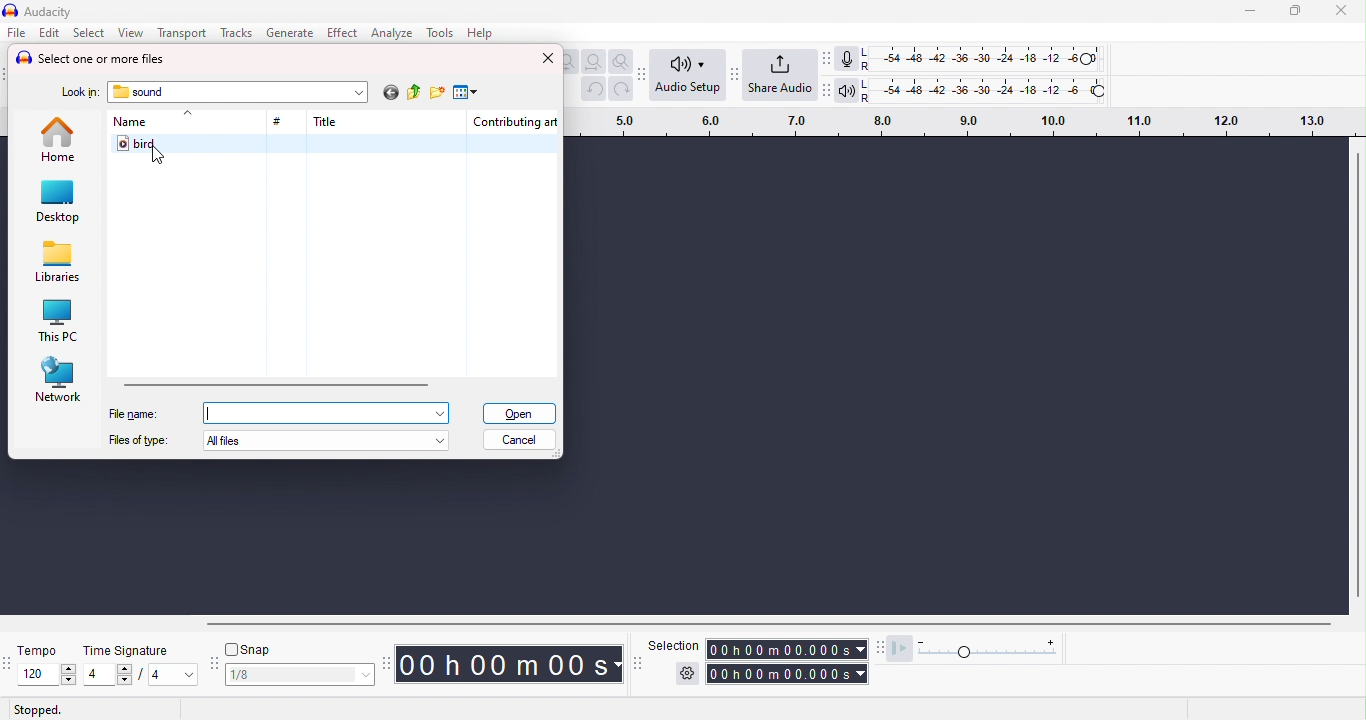 This screenshot has height=720, width=1366. I want to click on tools, so click(441, 33).